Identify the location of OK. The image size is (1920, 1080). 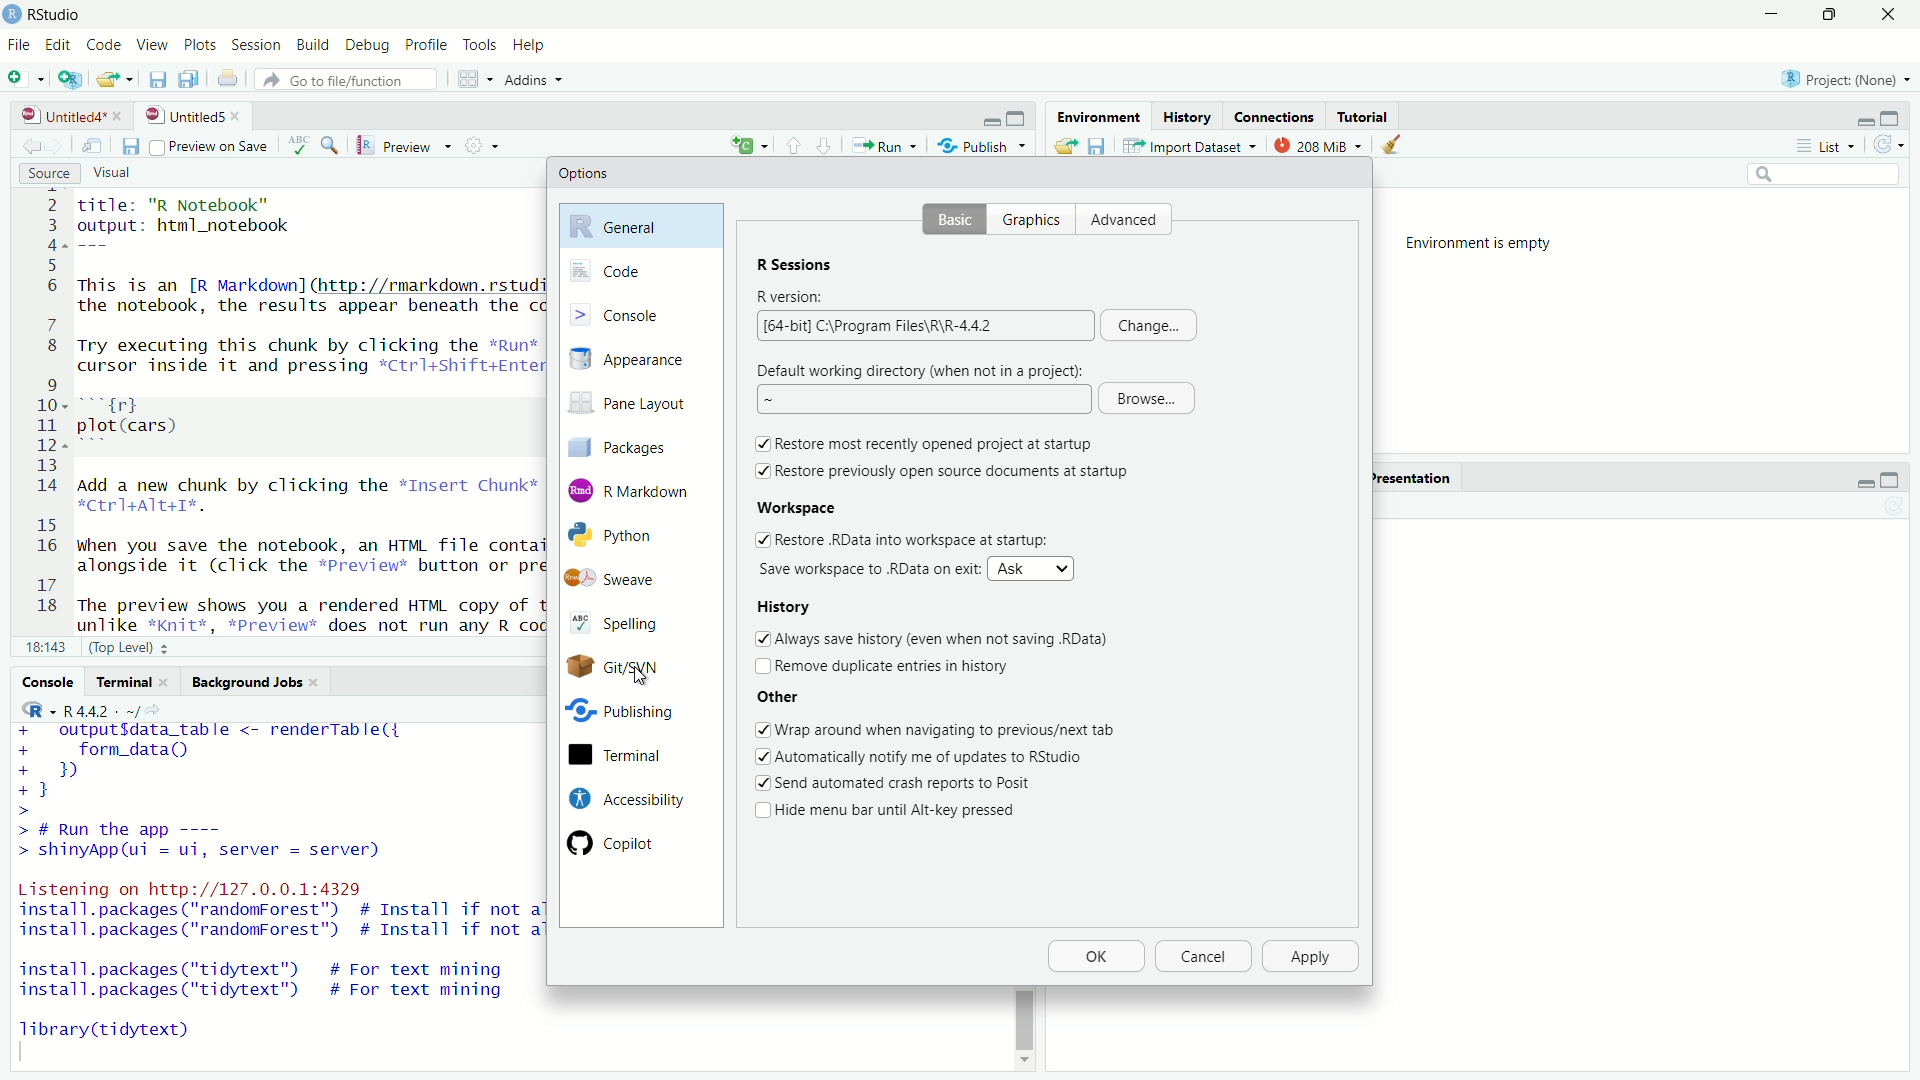
(1095, 957).